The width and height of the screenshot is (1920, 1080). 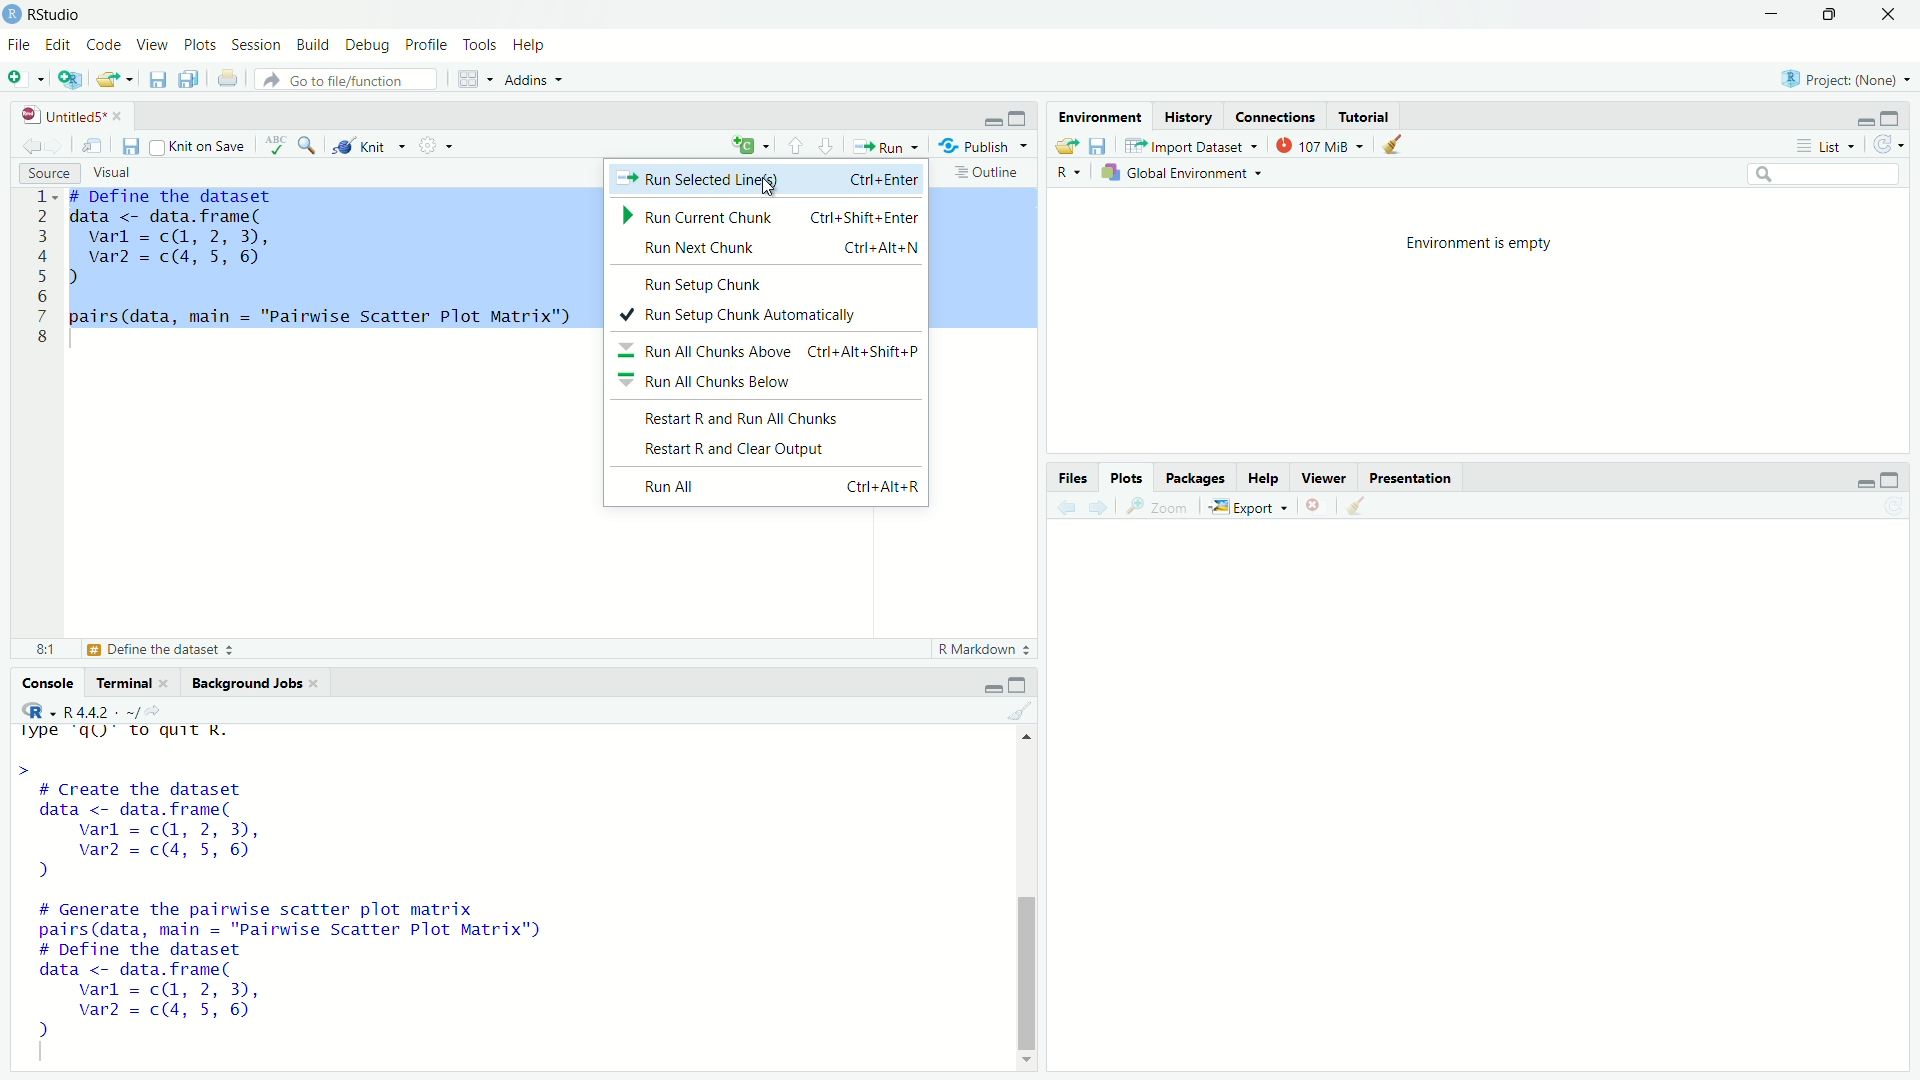 What do you see at coordinates (1033, 711) in the screenshot?
I see `Clear console (Ctrl +L)` at bounding box center [1033, 711].